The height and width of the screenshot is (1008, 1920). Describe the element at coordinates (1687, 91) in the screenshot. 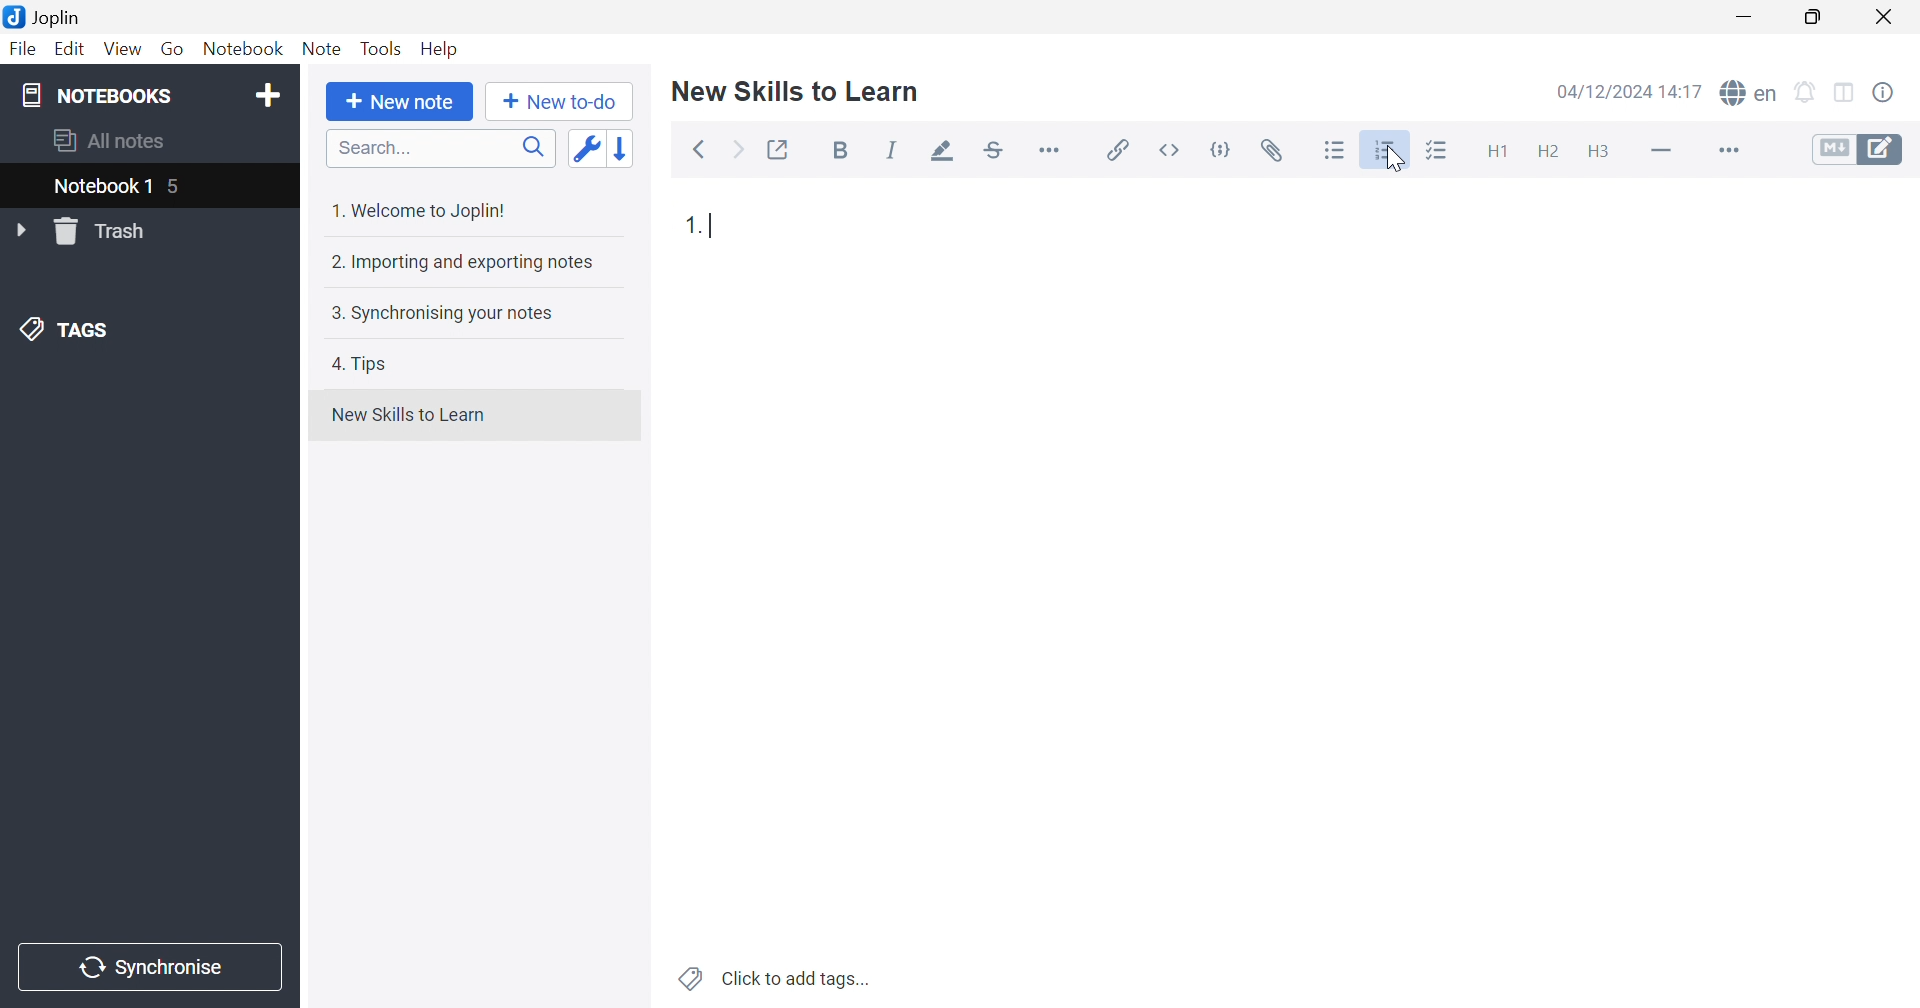

I see `14:15` at that location.